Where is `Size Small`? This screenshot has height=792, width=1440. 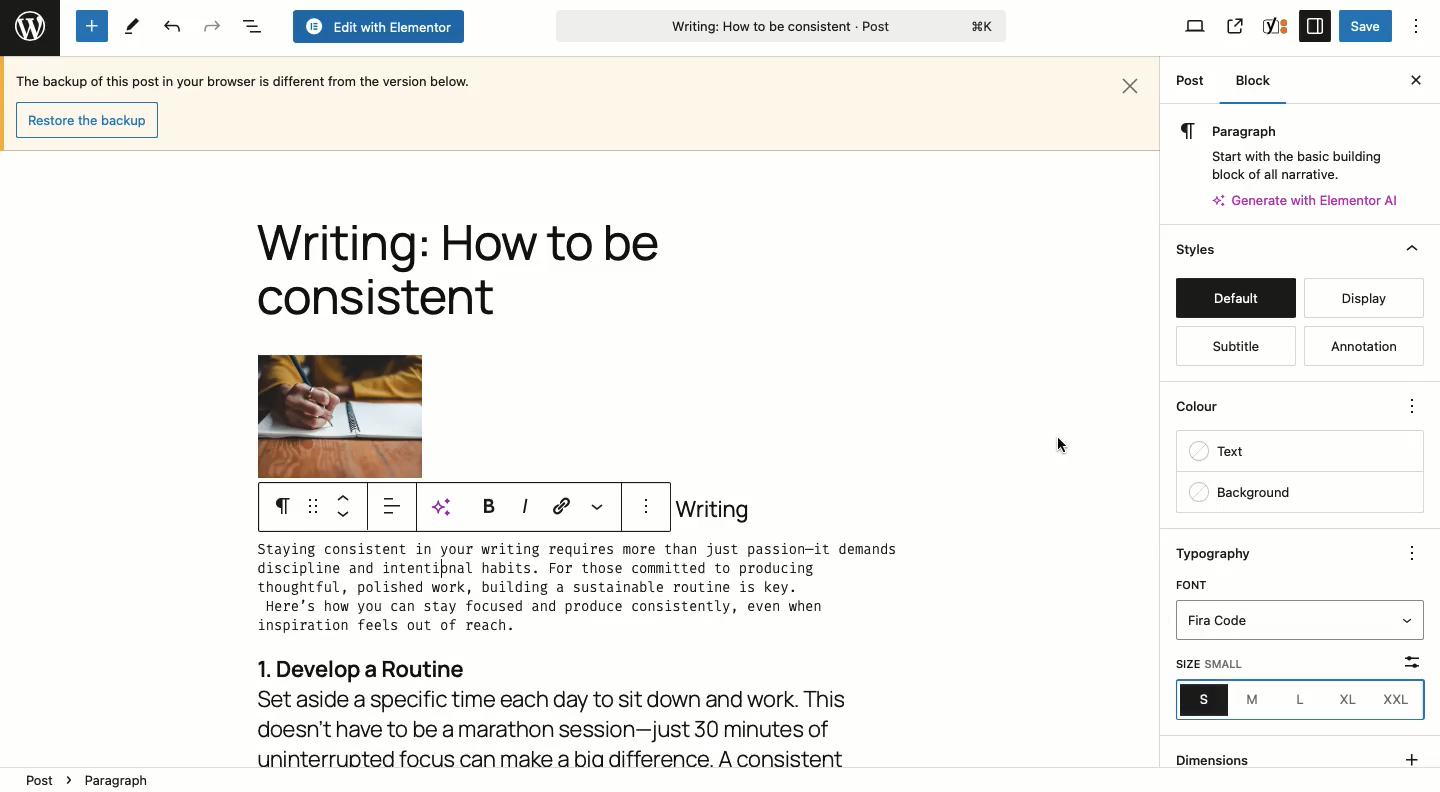
Size Small is located at coordinates (1214, 664).